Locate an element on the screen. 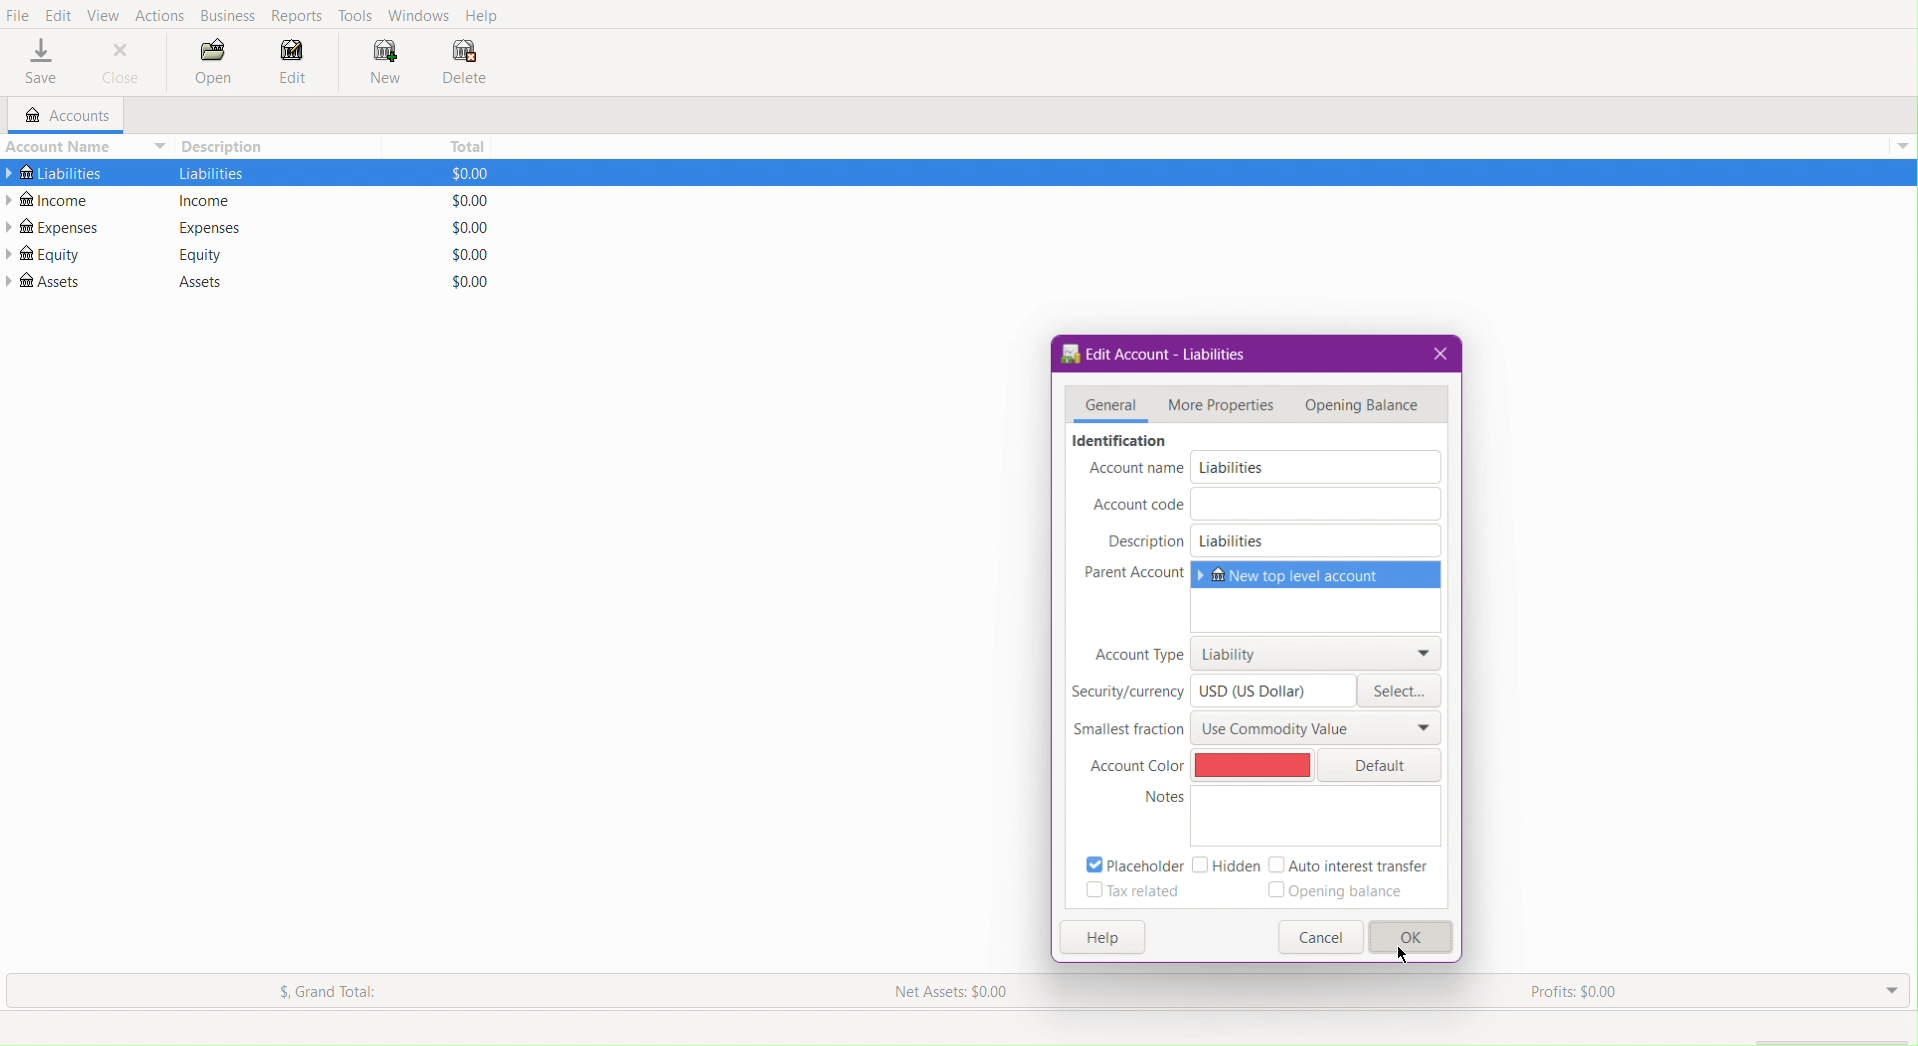 This screenshot has height=1046, width=1918.  is located at coordinates (1321, 939).